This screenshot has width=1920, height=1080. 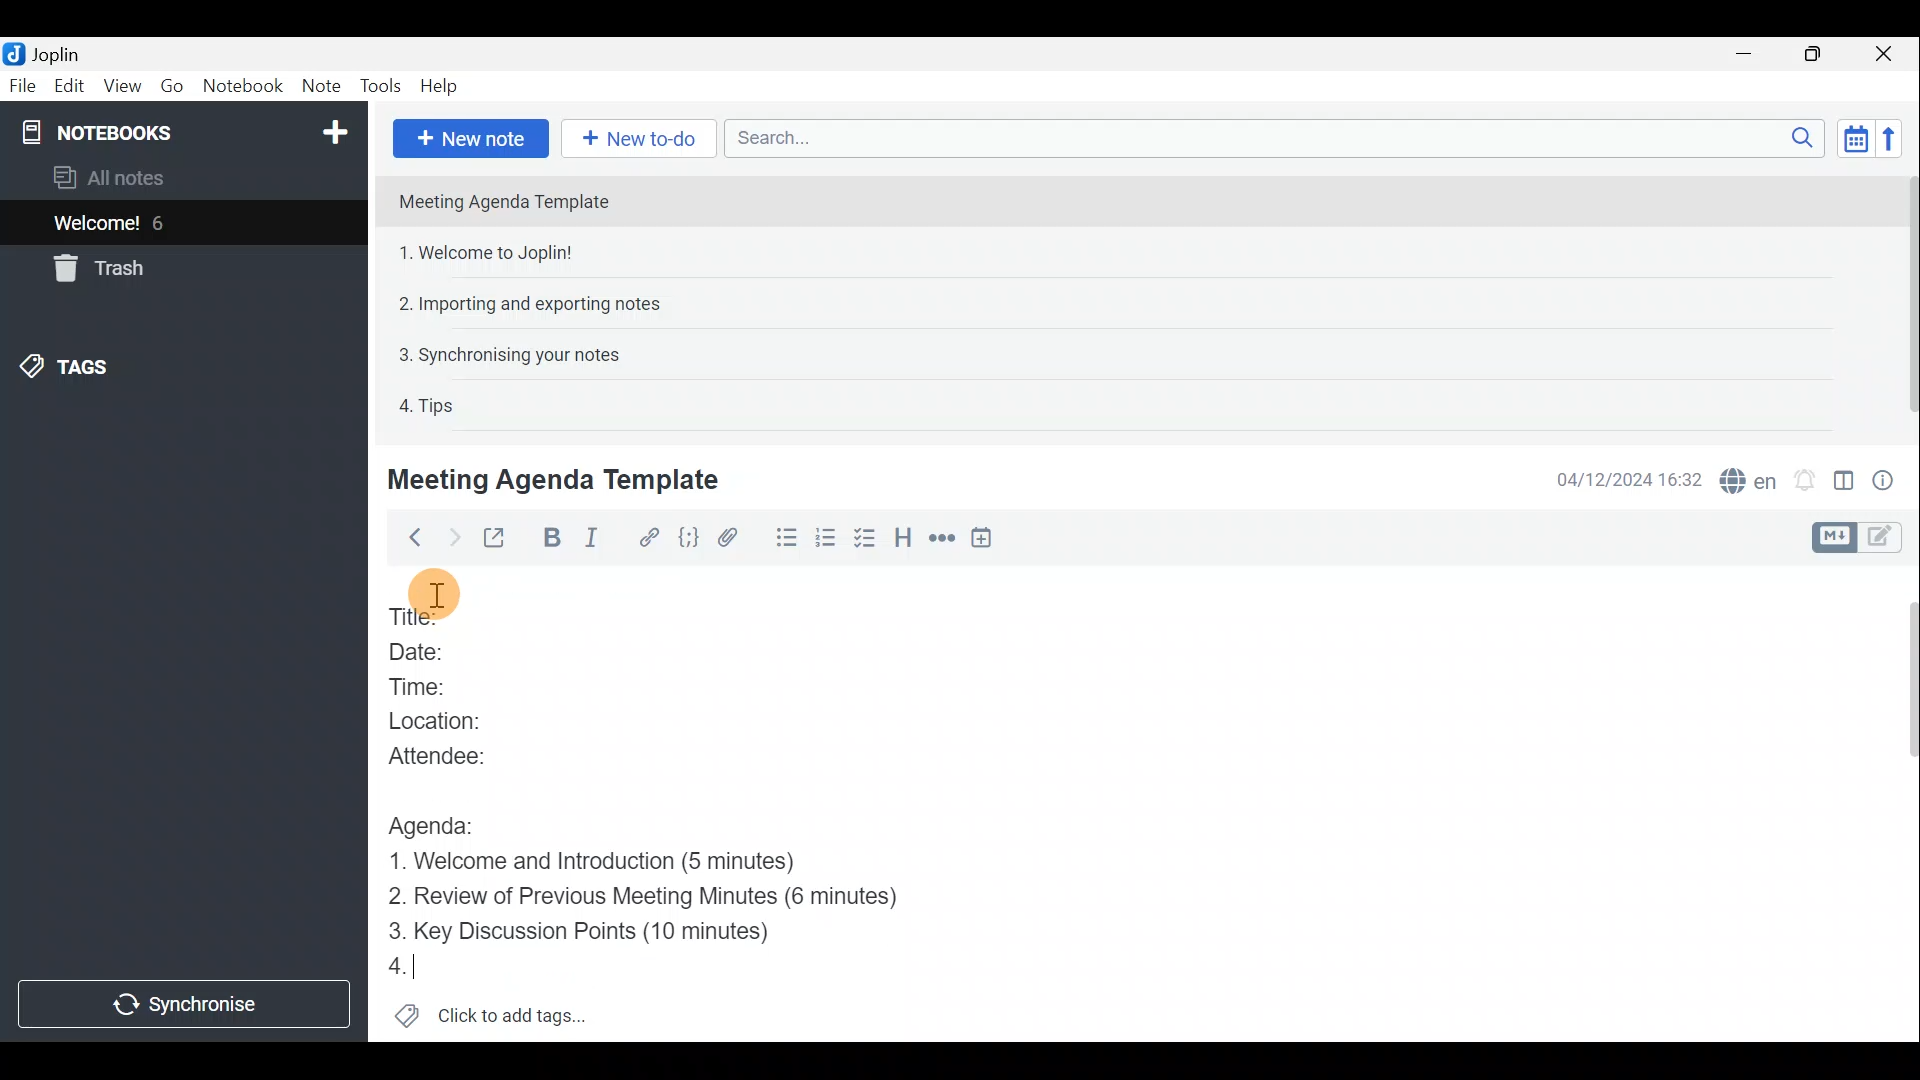 What do you see at coordinates (179, 1002) in the screenshot?
I see `Synchronise` at bounding box center [179, 1002].